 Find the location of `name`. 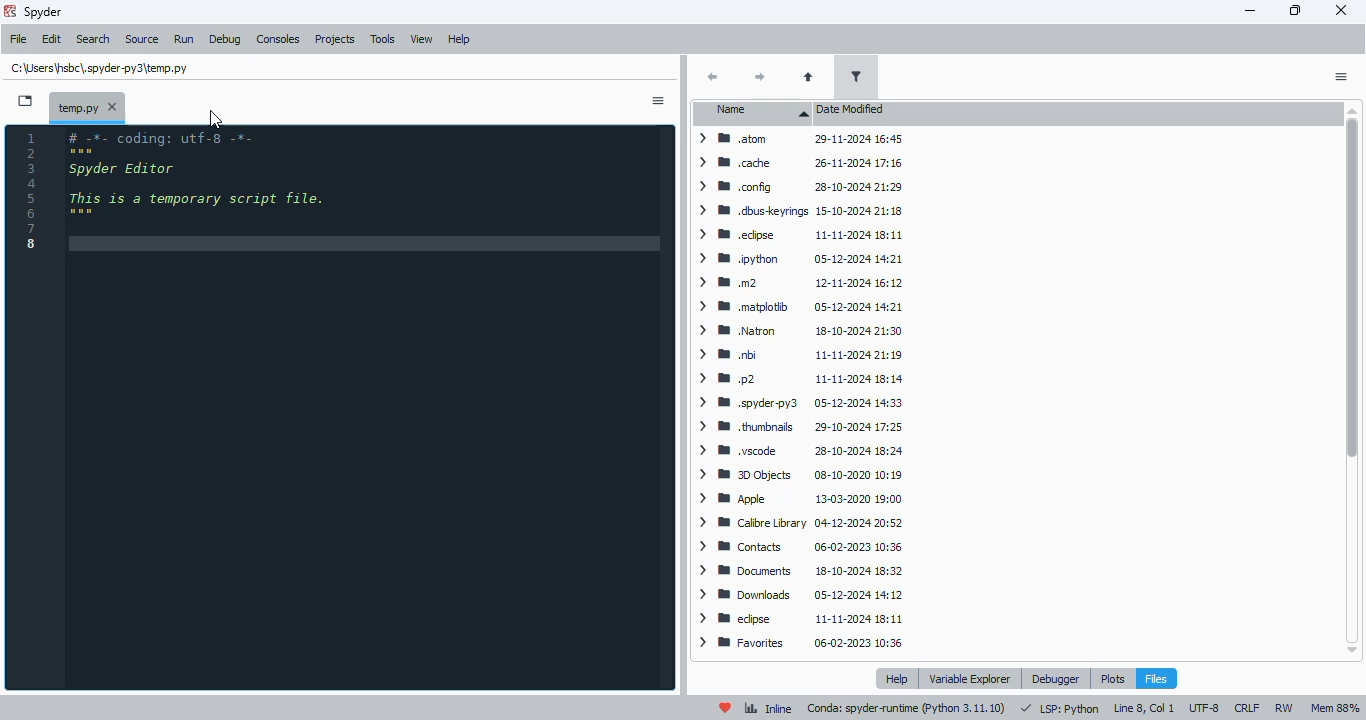

name is located at coordinates (756, 113).